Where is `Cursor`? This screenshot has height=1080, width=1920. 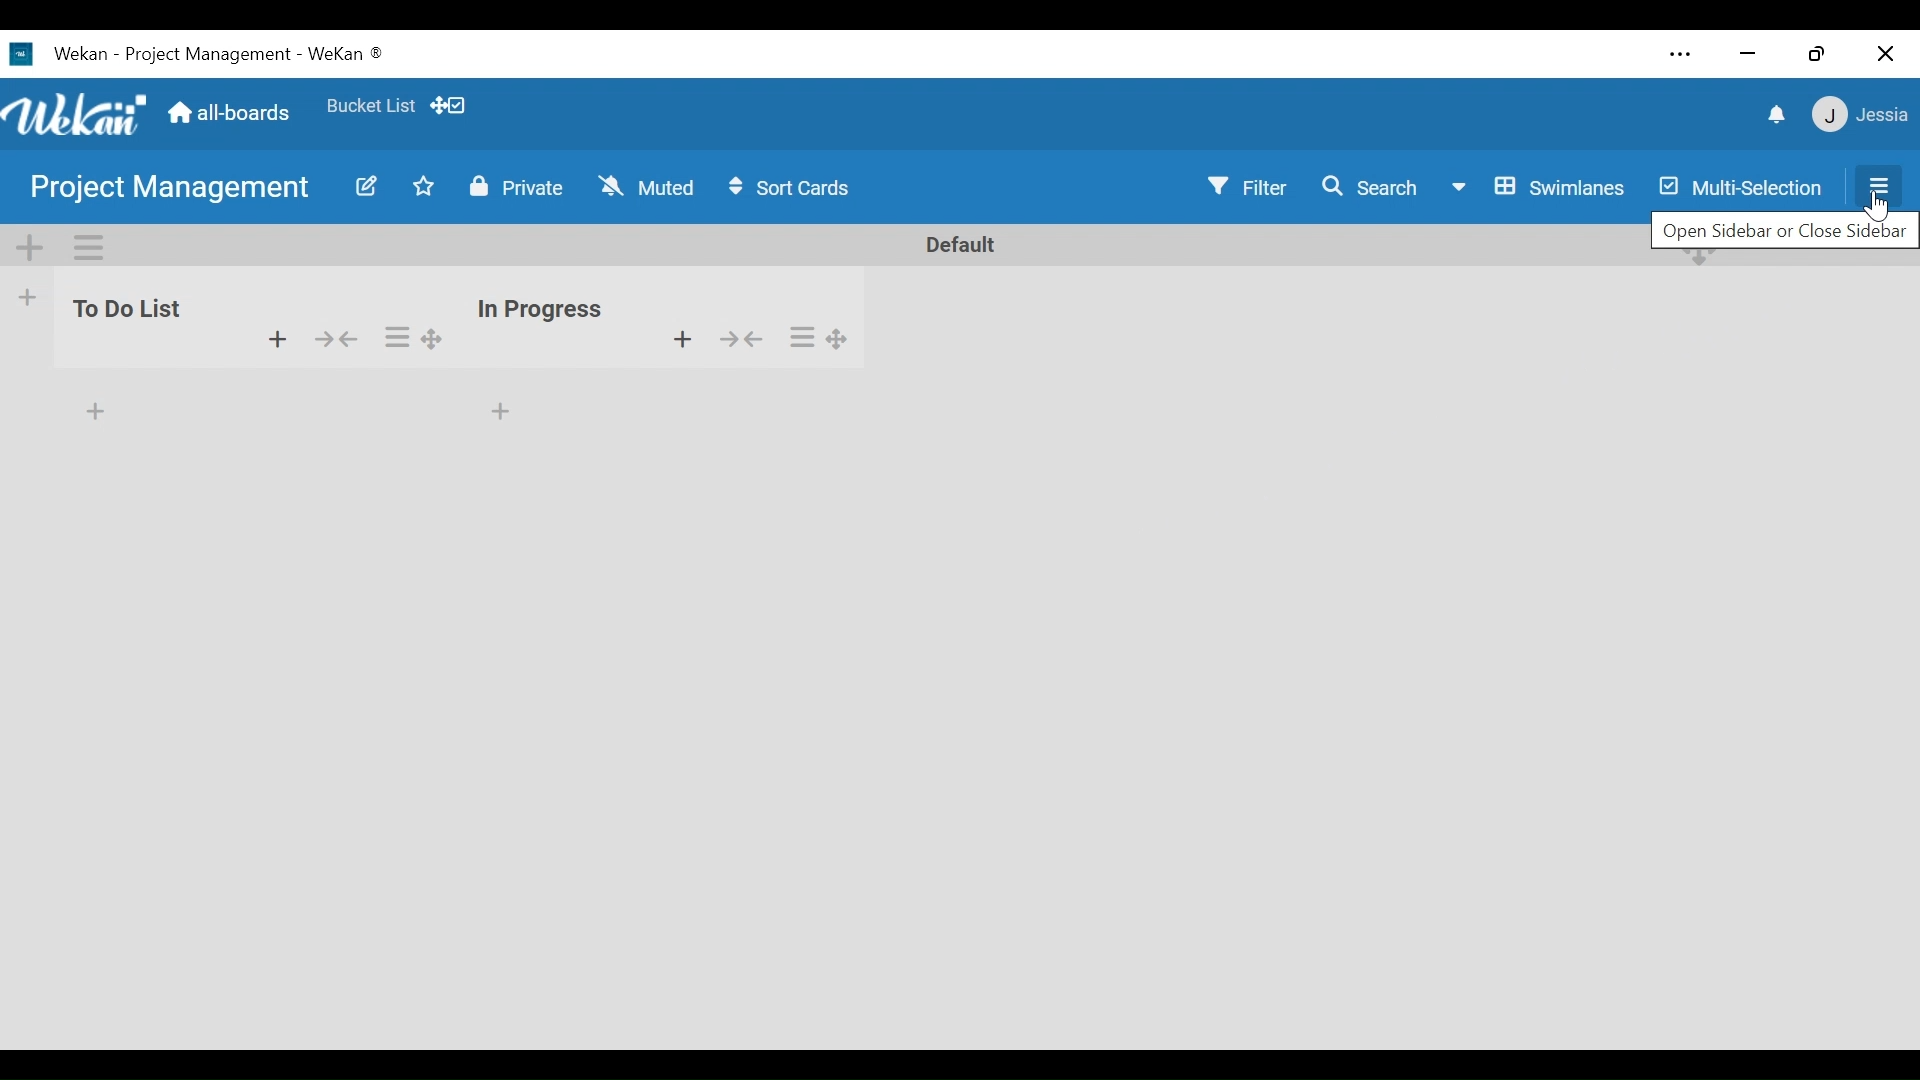 Cursor is located at coordinates (1877, 209).